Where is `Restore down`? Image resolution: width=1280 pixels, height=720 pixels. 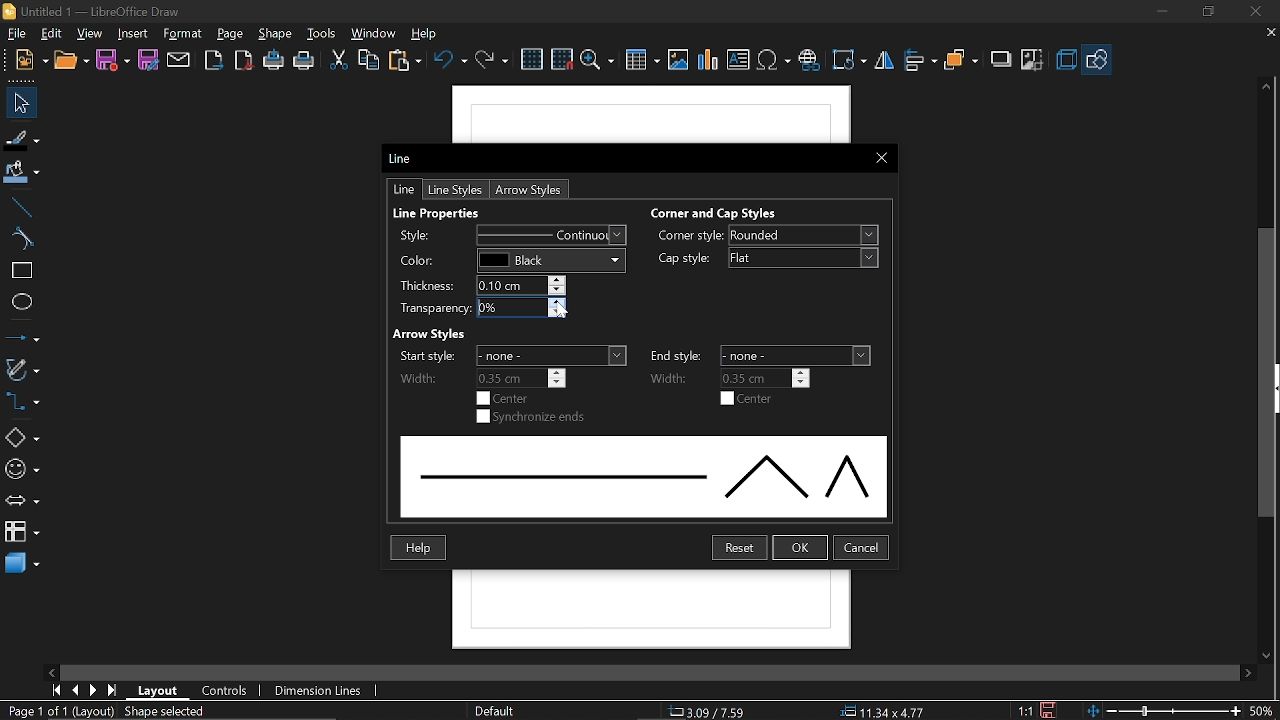
Restore down is located at coordinates (1205, 13).